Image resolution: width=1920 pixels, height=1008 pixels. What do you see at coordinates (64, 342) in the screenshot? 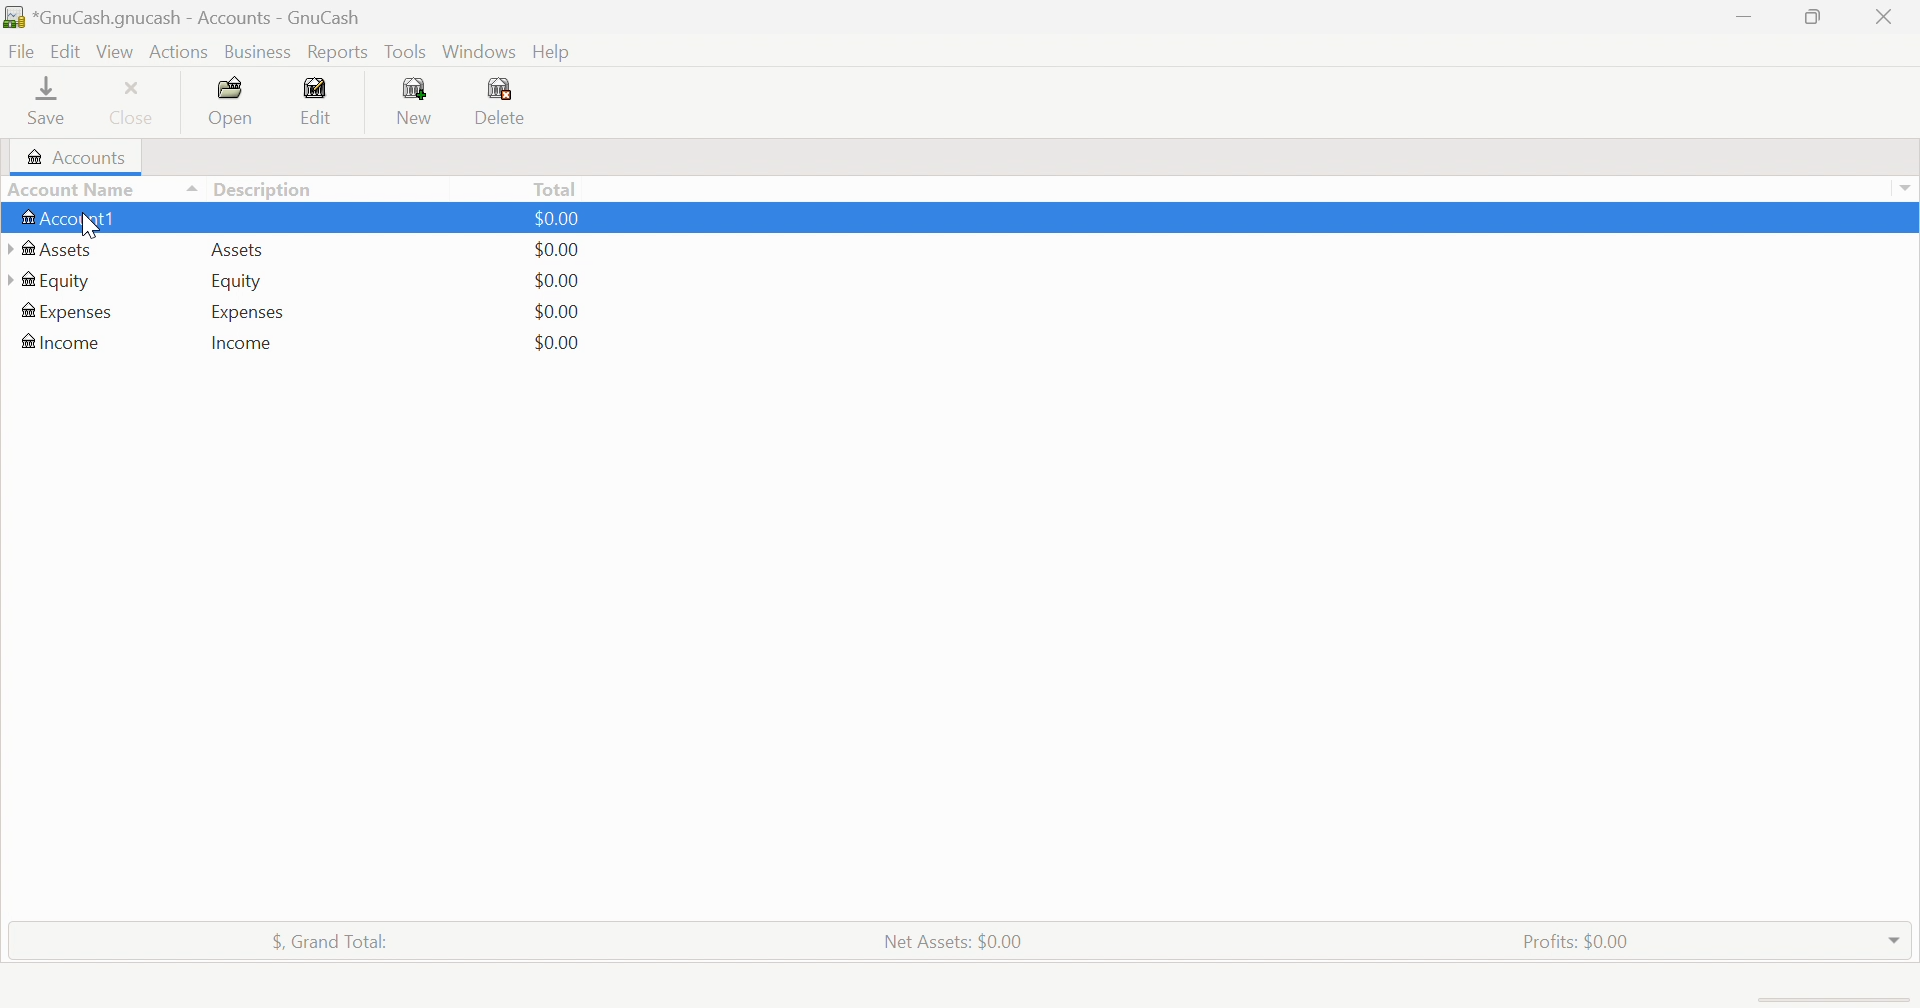
I see `Income` at bounding box center [64, 342].